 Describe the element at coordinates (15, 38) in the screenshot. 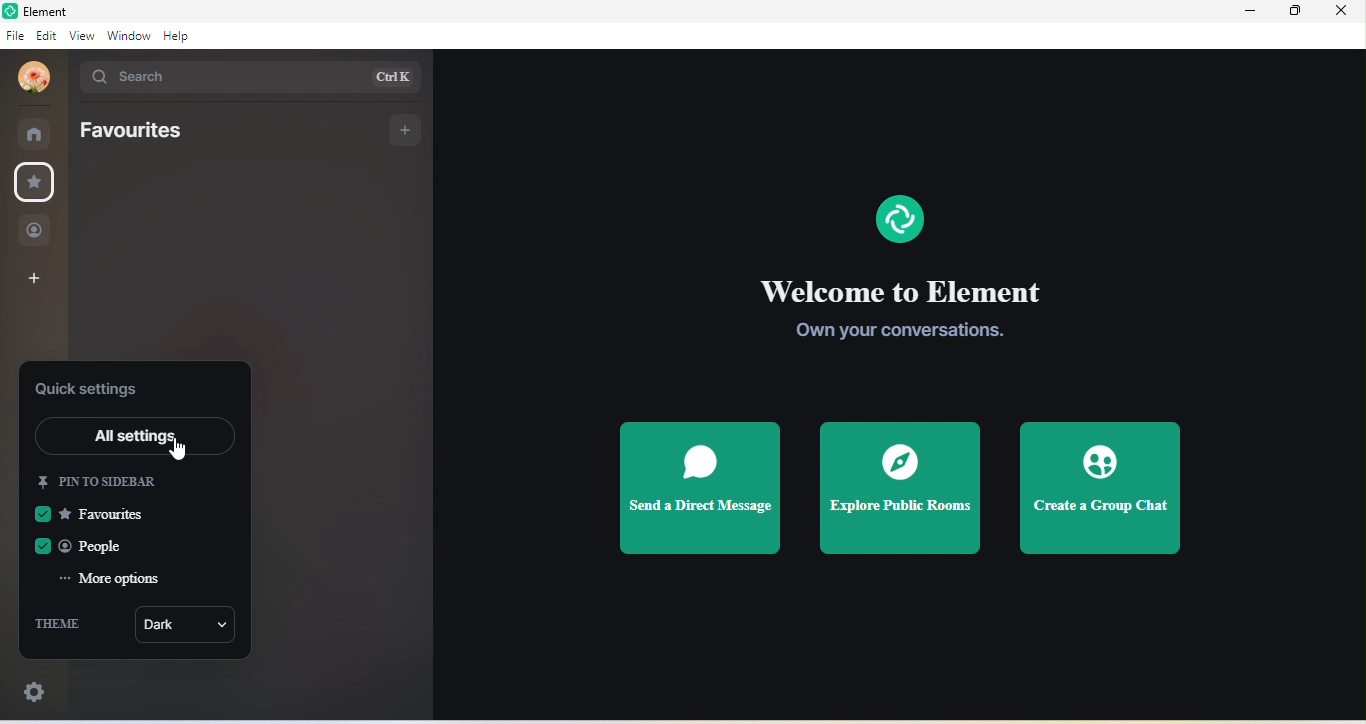

I see `file` at that location.